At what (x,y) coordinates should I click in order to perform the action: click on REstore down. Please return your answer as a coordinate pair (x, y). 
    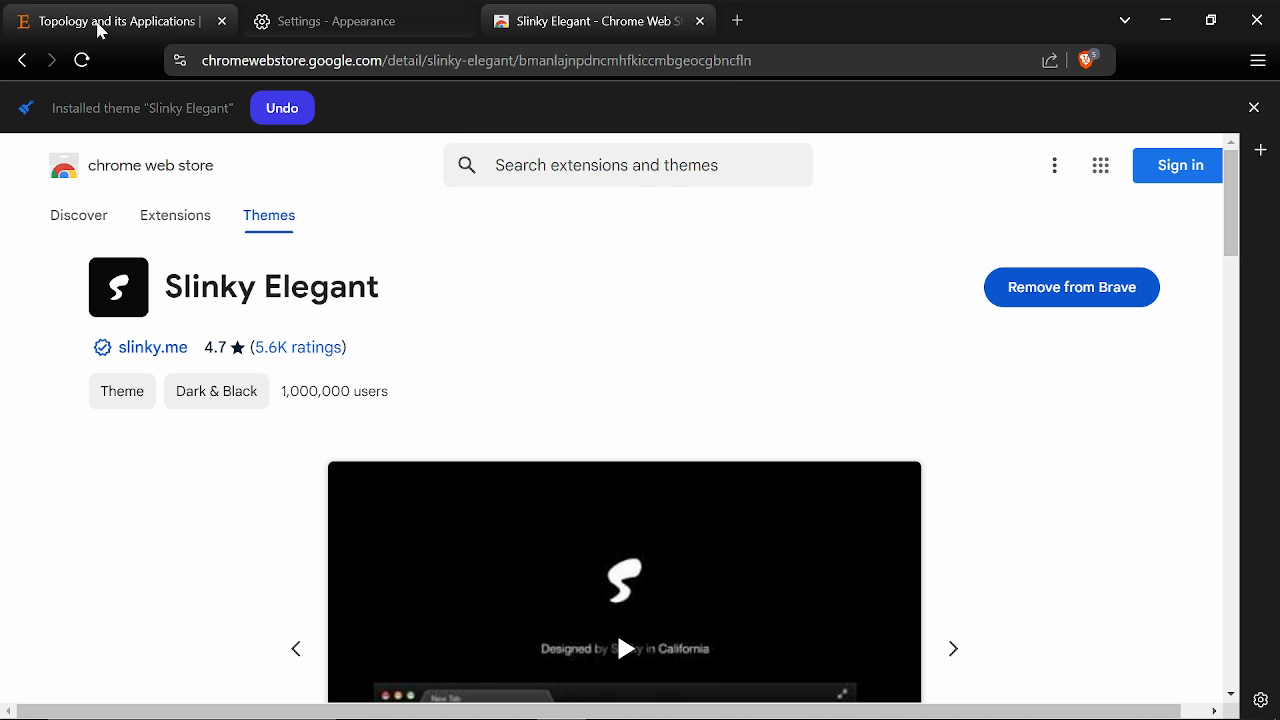
    Looking at the image, I should click on (1213, 21).